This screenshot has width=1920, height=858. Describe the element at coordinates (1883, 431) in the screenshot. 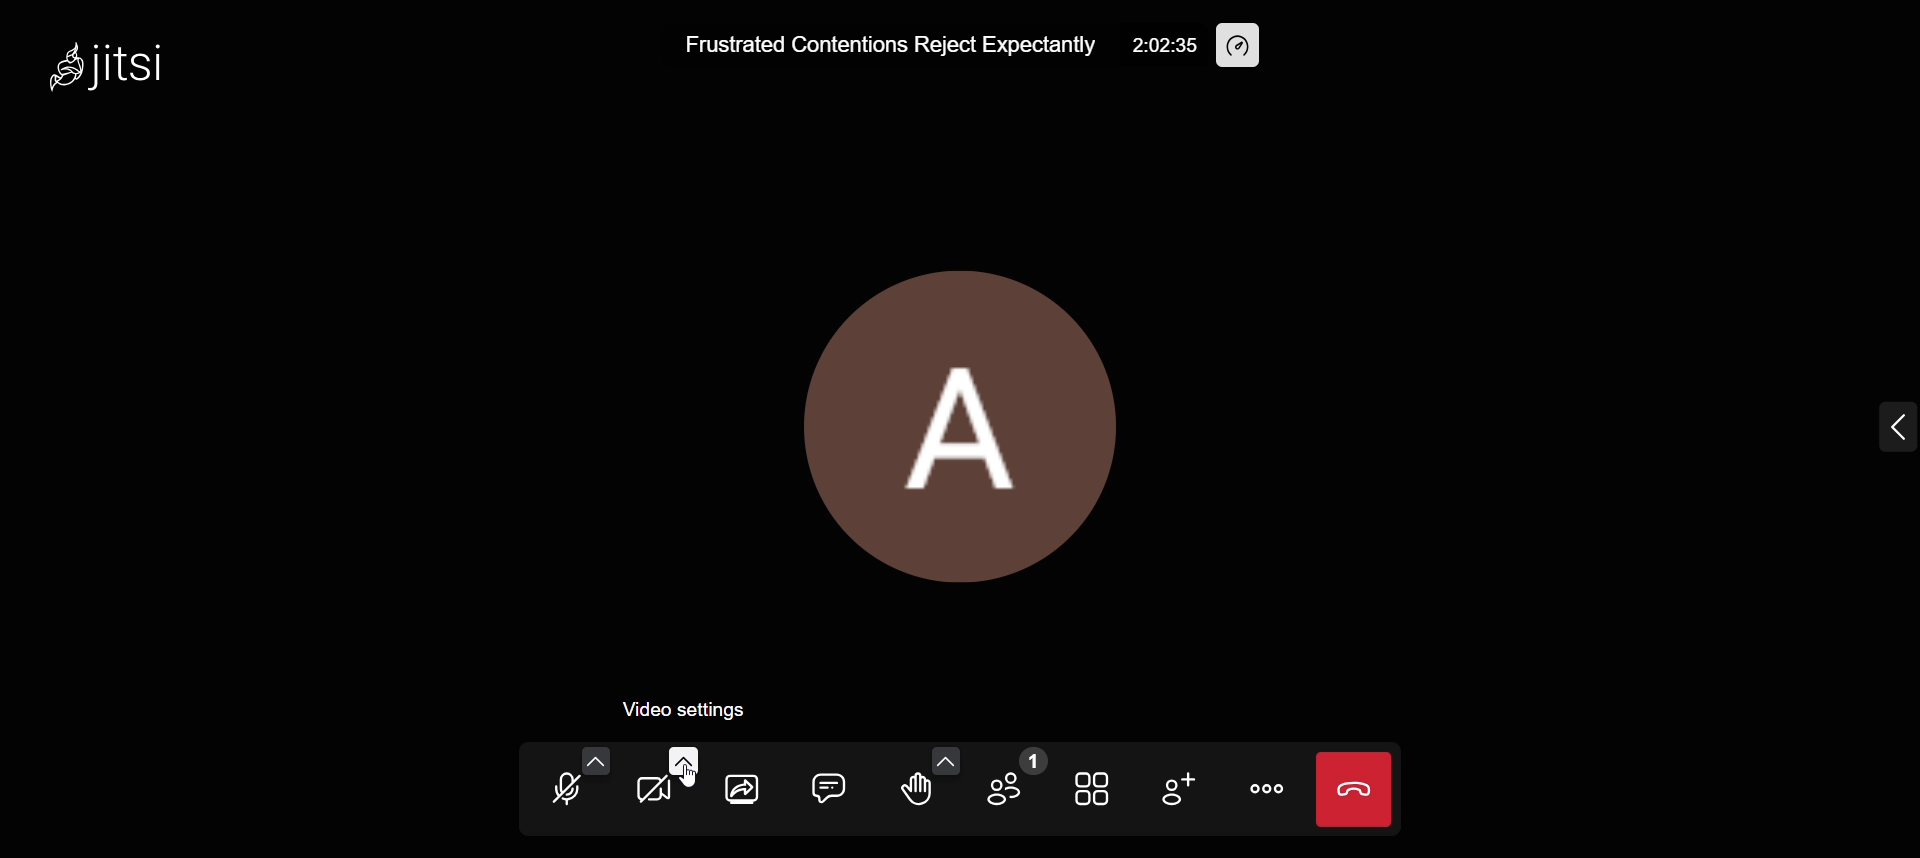

I see `expand` at that location.